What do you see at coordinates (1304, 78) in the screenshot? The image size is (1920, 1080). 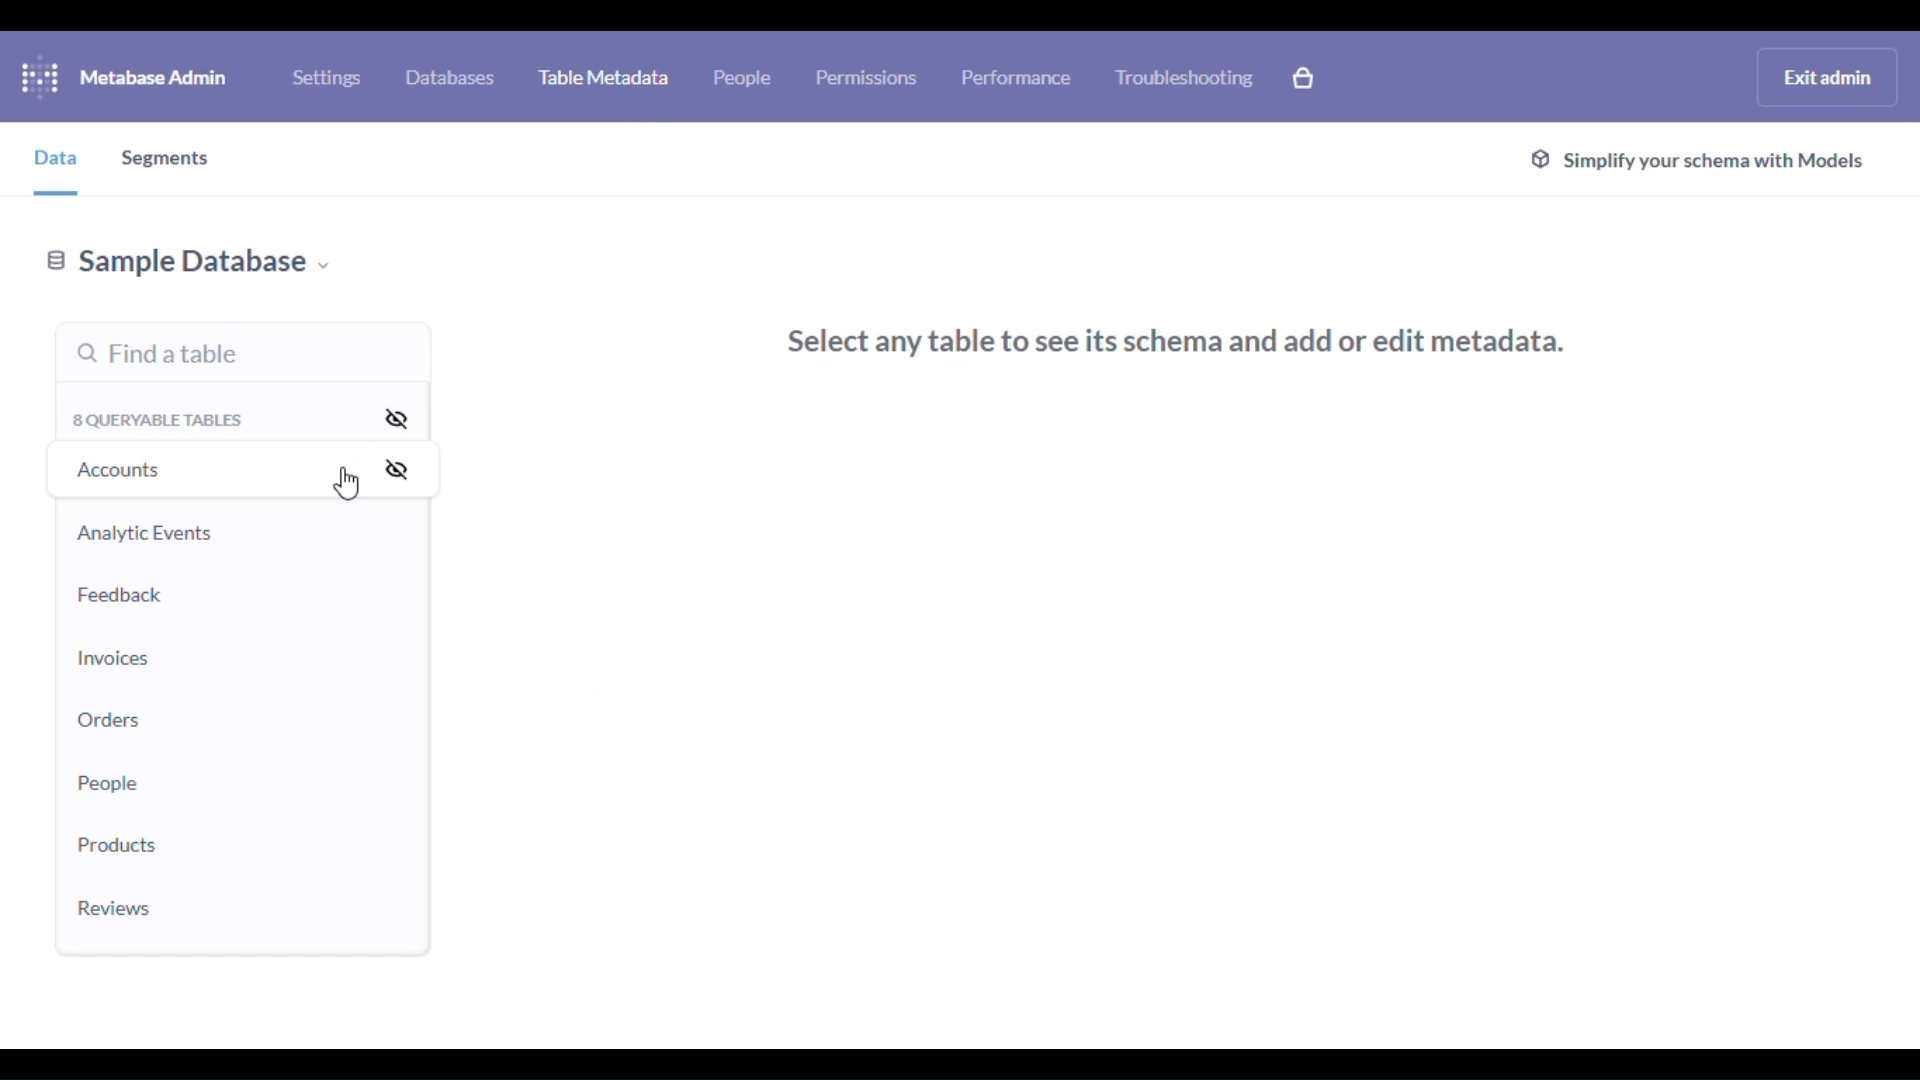 I see `explore paid features` at bounding box center [1304, 78].